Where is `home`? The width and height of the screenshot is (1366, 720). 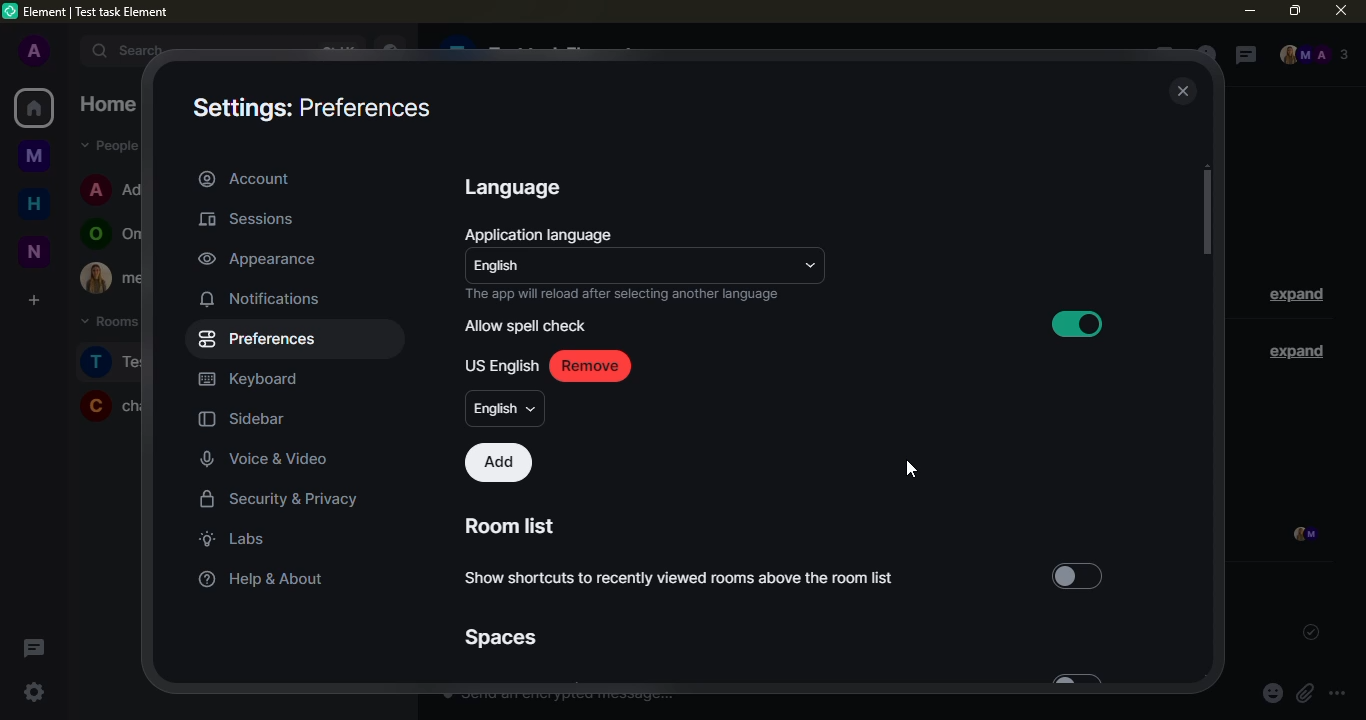
home is located at coordinates (35, 201).